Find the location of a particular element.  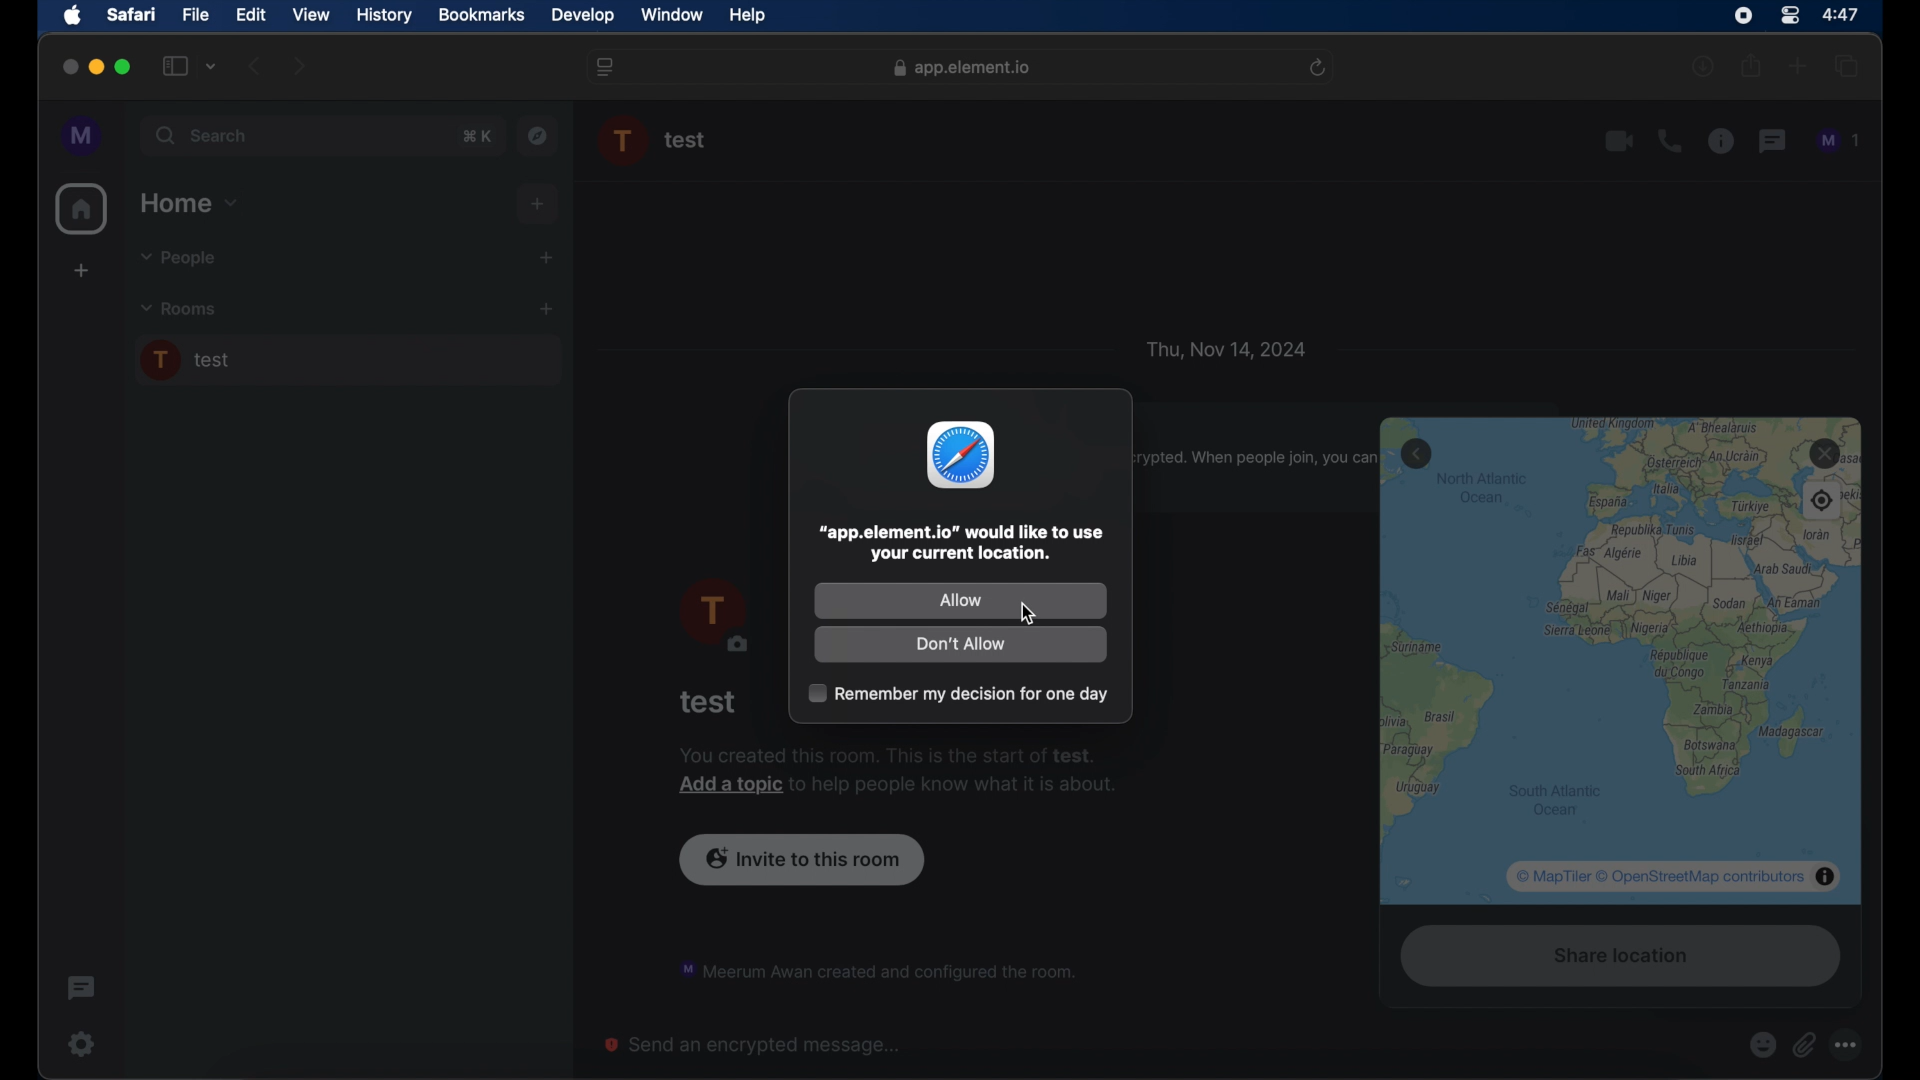

home dropdown is located at coordinates (191, 203).